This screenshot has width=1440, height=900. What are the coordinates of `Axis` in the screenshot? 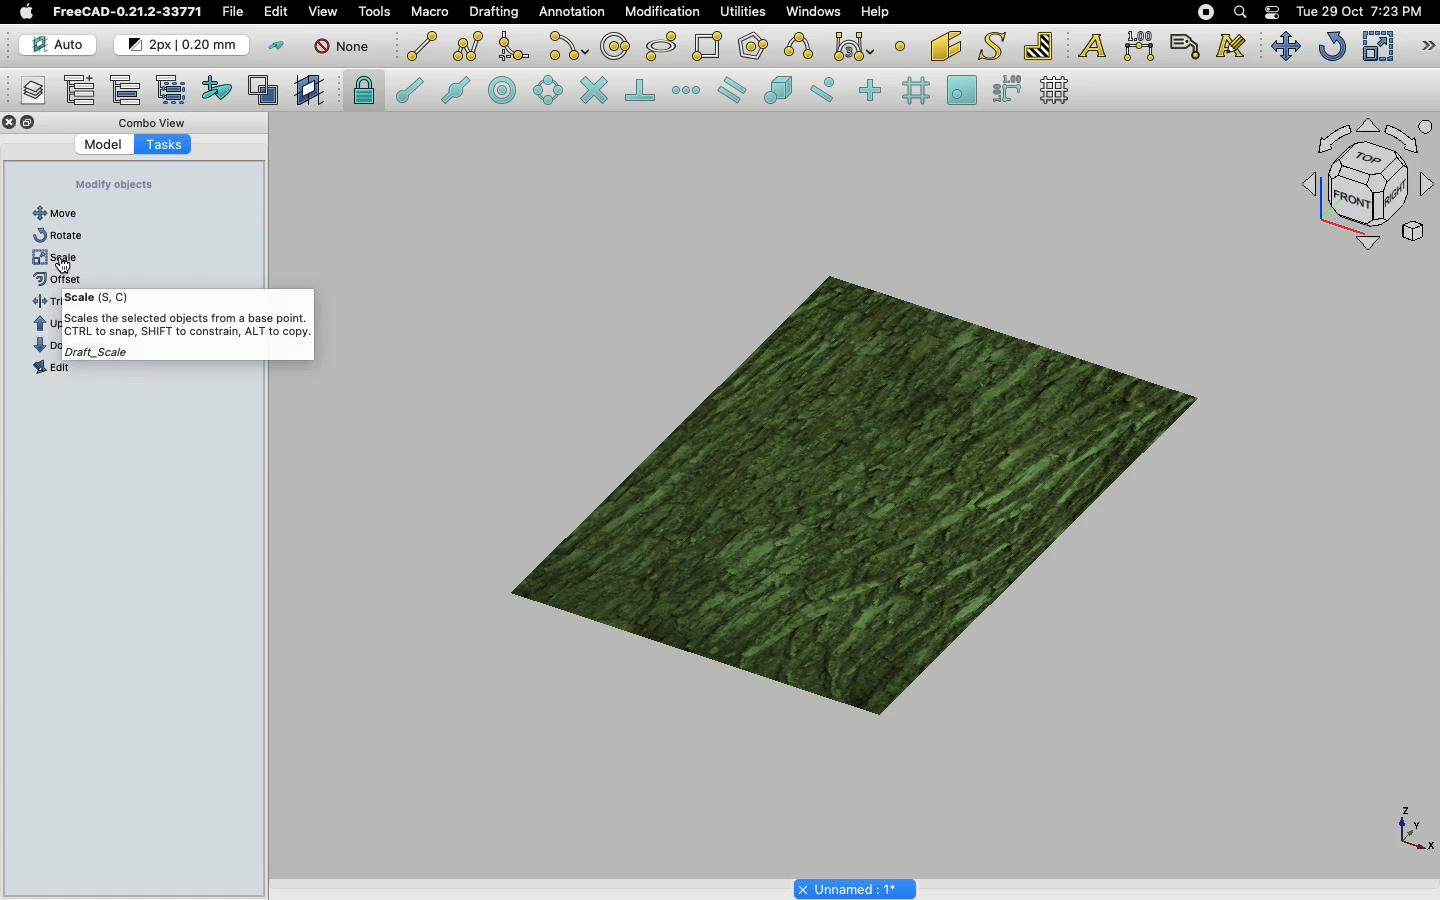 It's located at (1412, 828).